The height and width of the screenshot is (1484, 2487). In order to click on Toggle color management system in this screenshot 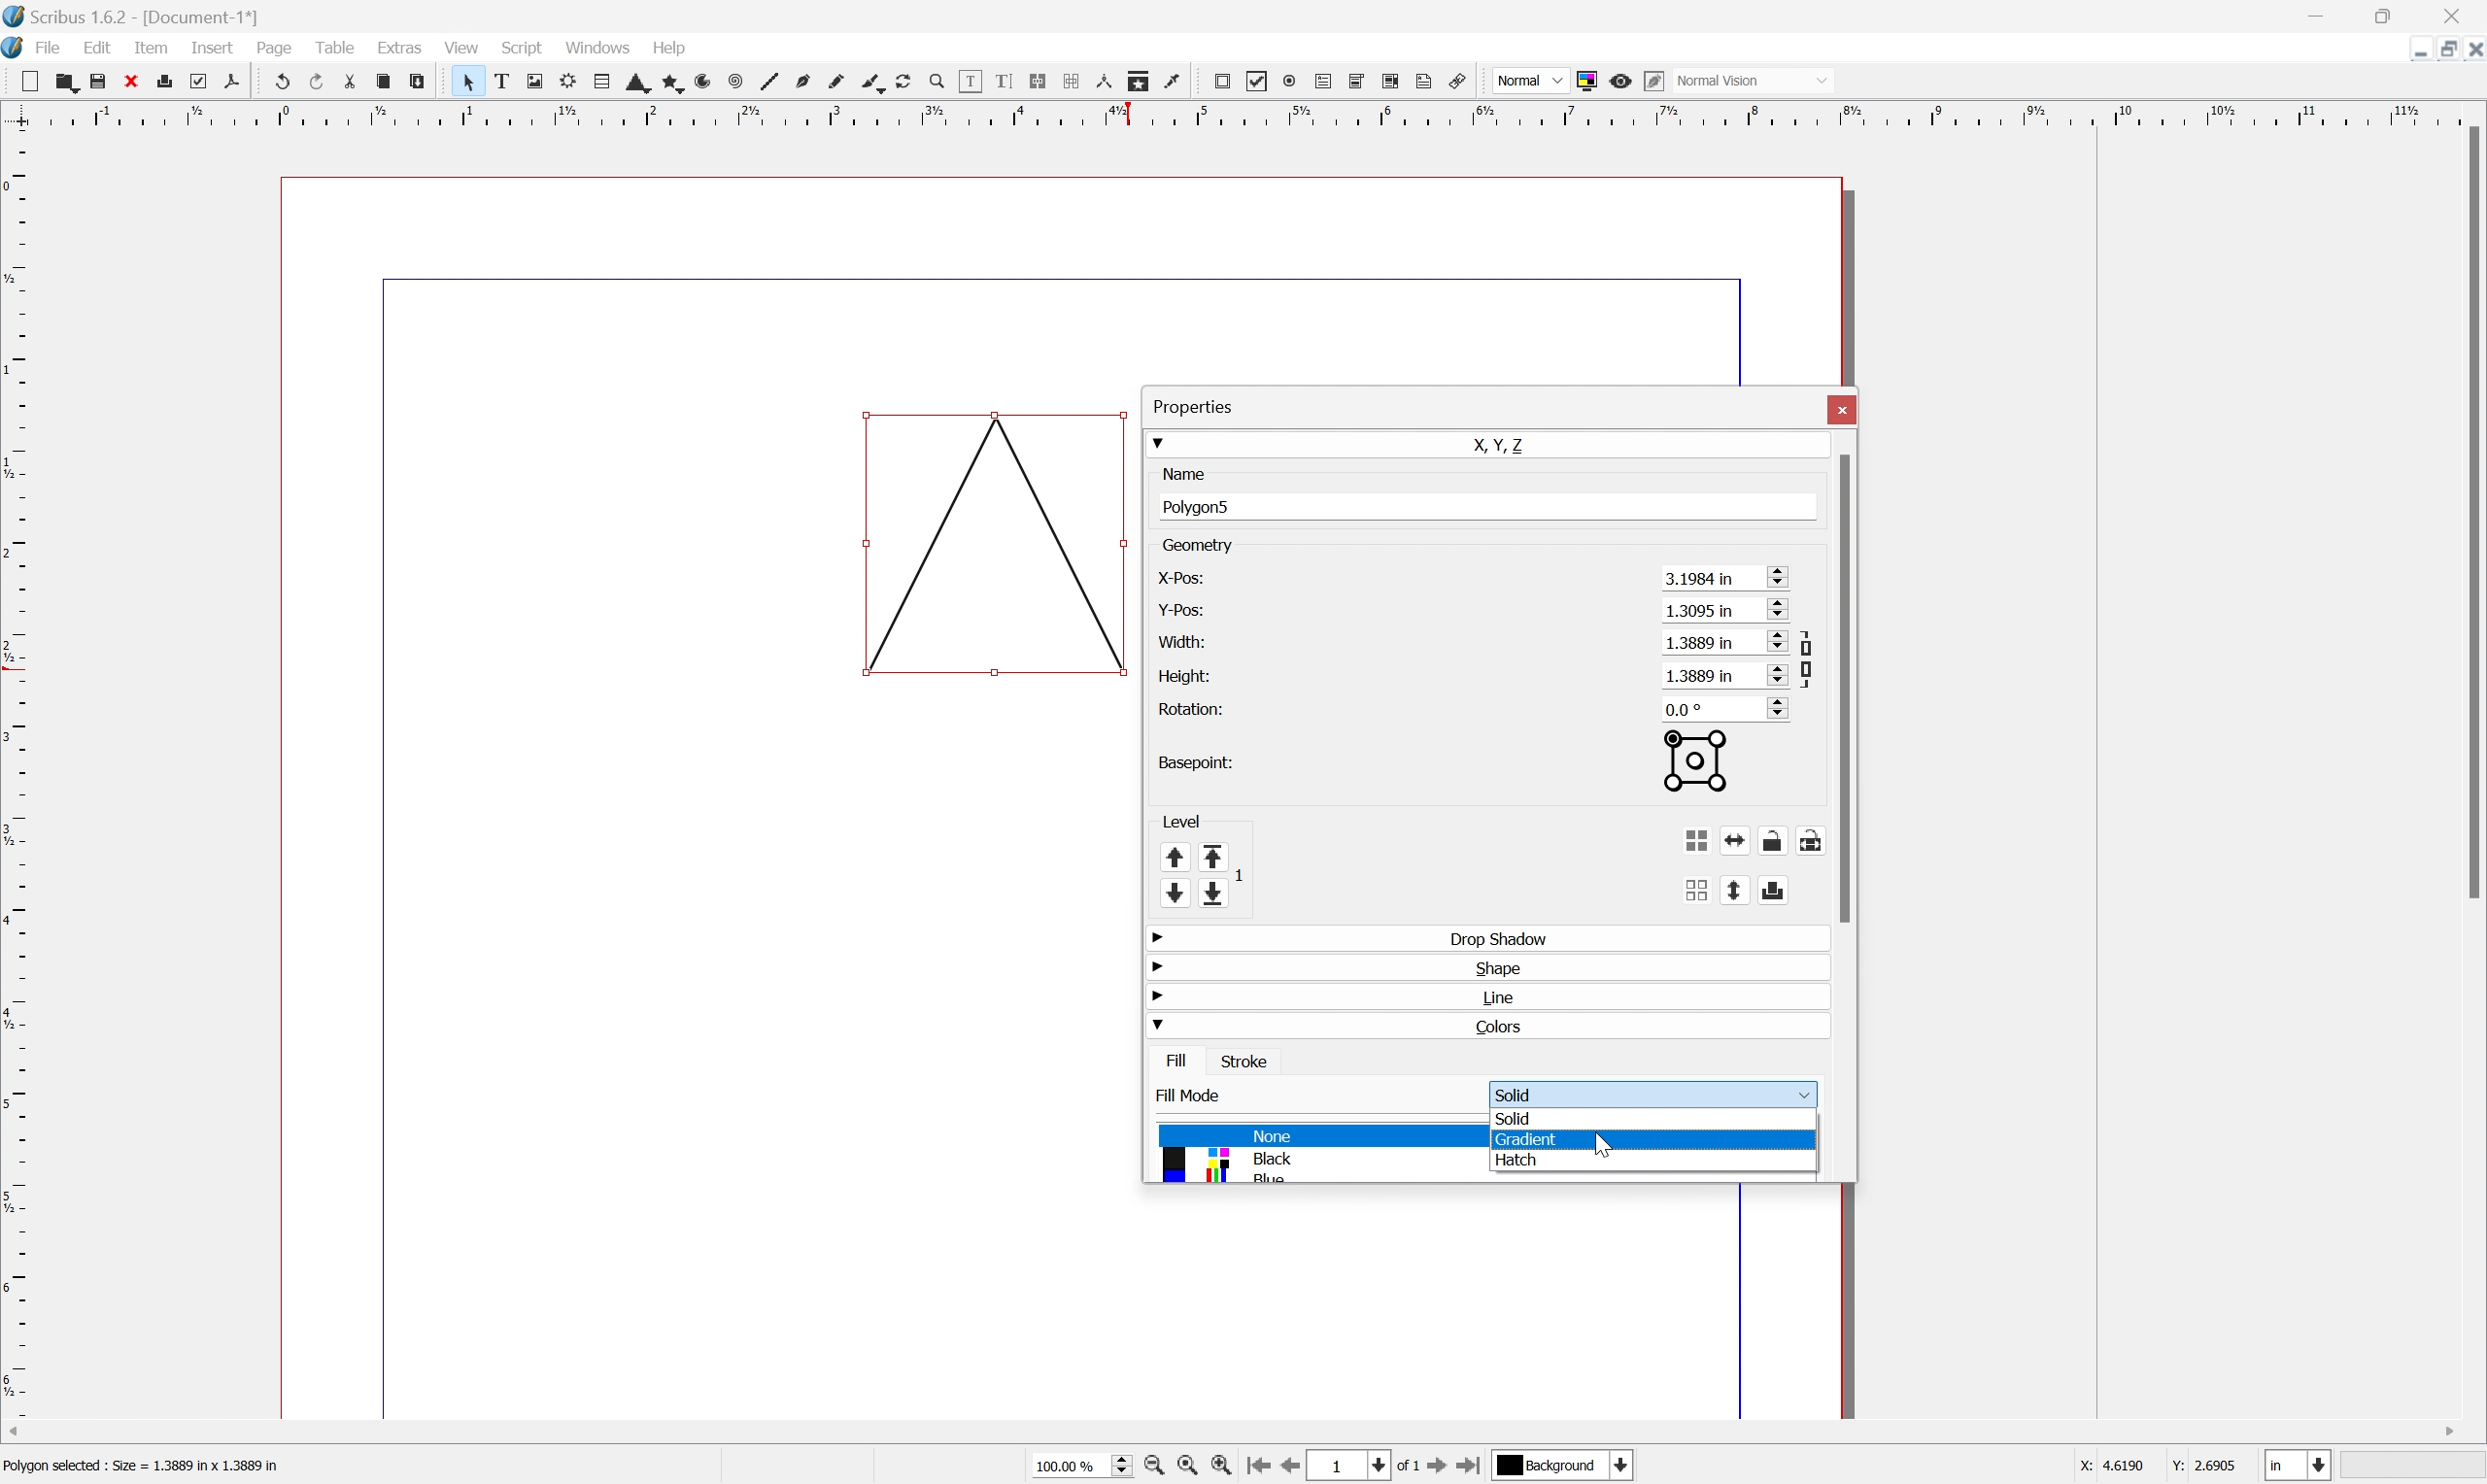, I will do `click(1587, 82)`.